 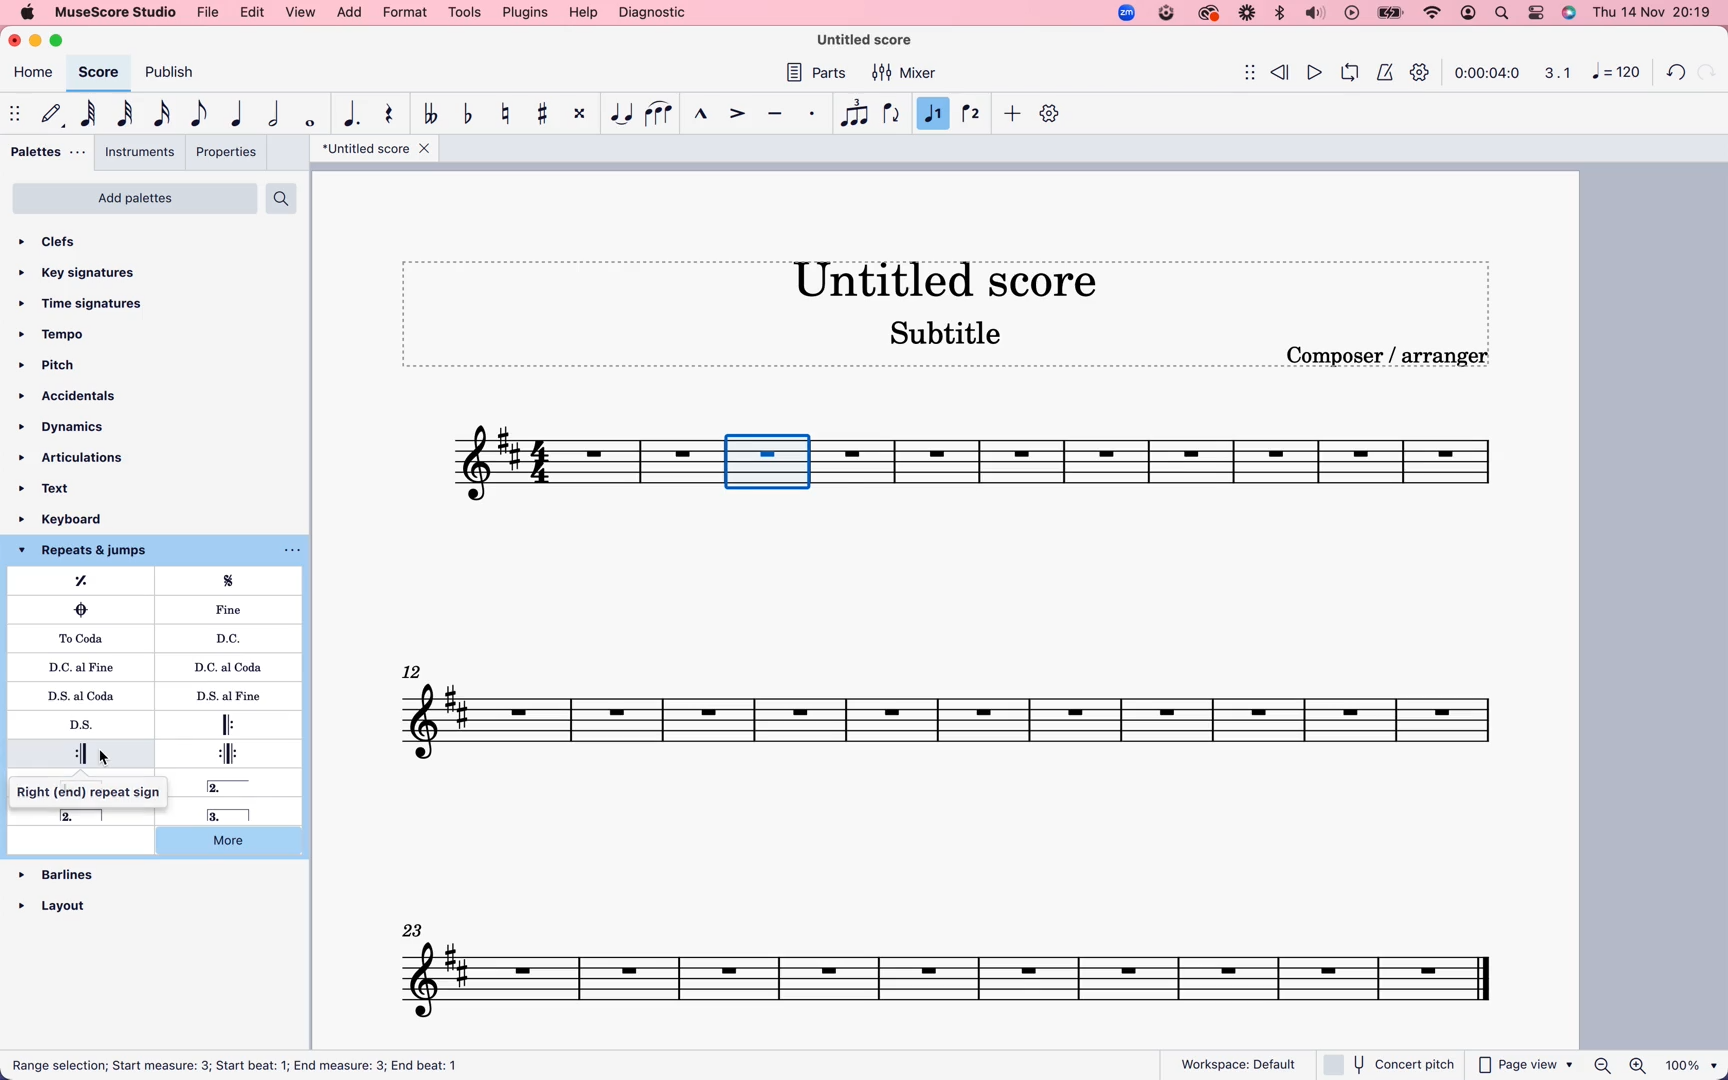 What do you see at coordinates (1239, 1060) in the screenshot?
I see `workspace` at bounding box center [1239, 1060].